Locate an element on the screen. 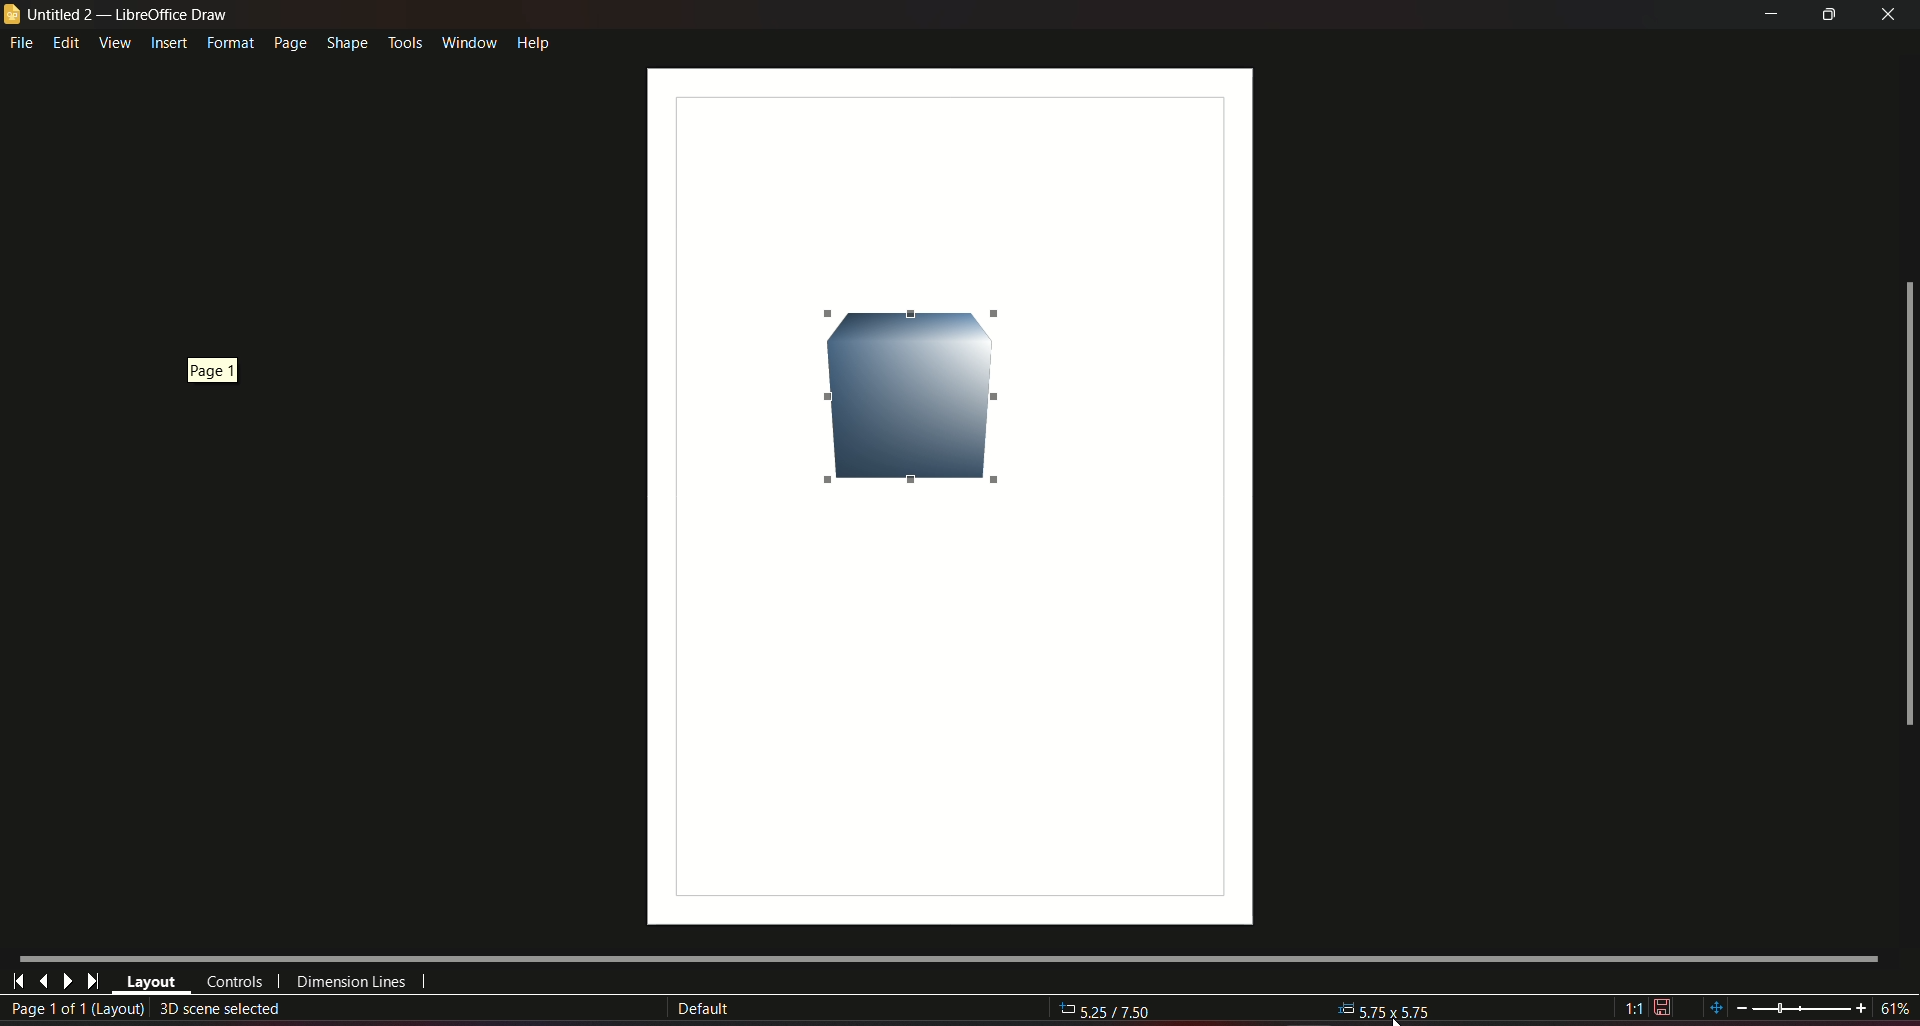 The width and height of the screenshot is (1920, 1026). 5.25/7.50 is located at coordinates (1117, 1012).